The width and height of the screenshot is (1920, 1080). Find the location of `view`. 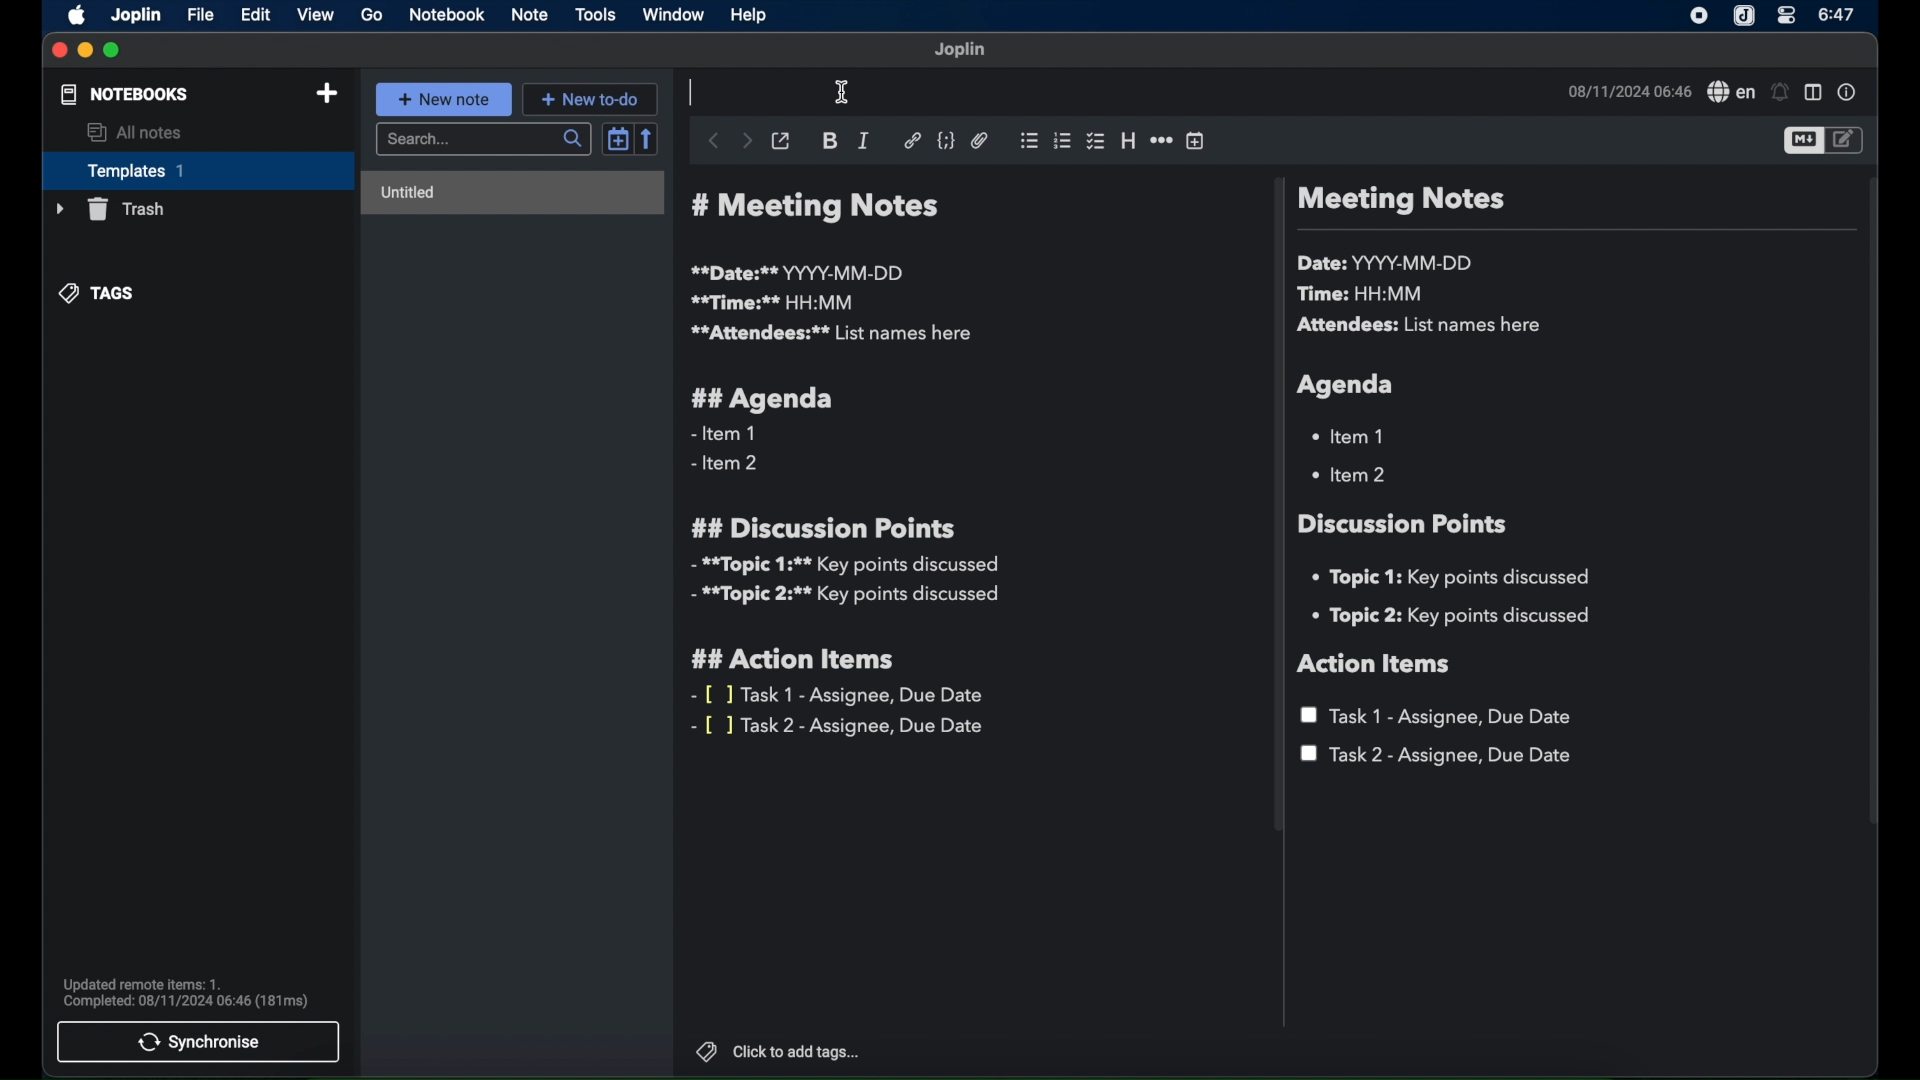

view is located at coordinates (317, 15).